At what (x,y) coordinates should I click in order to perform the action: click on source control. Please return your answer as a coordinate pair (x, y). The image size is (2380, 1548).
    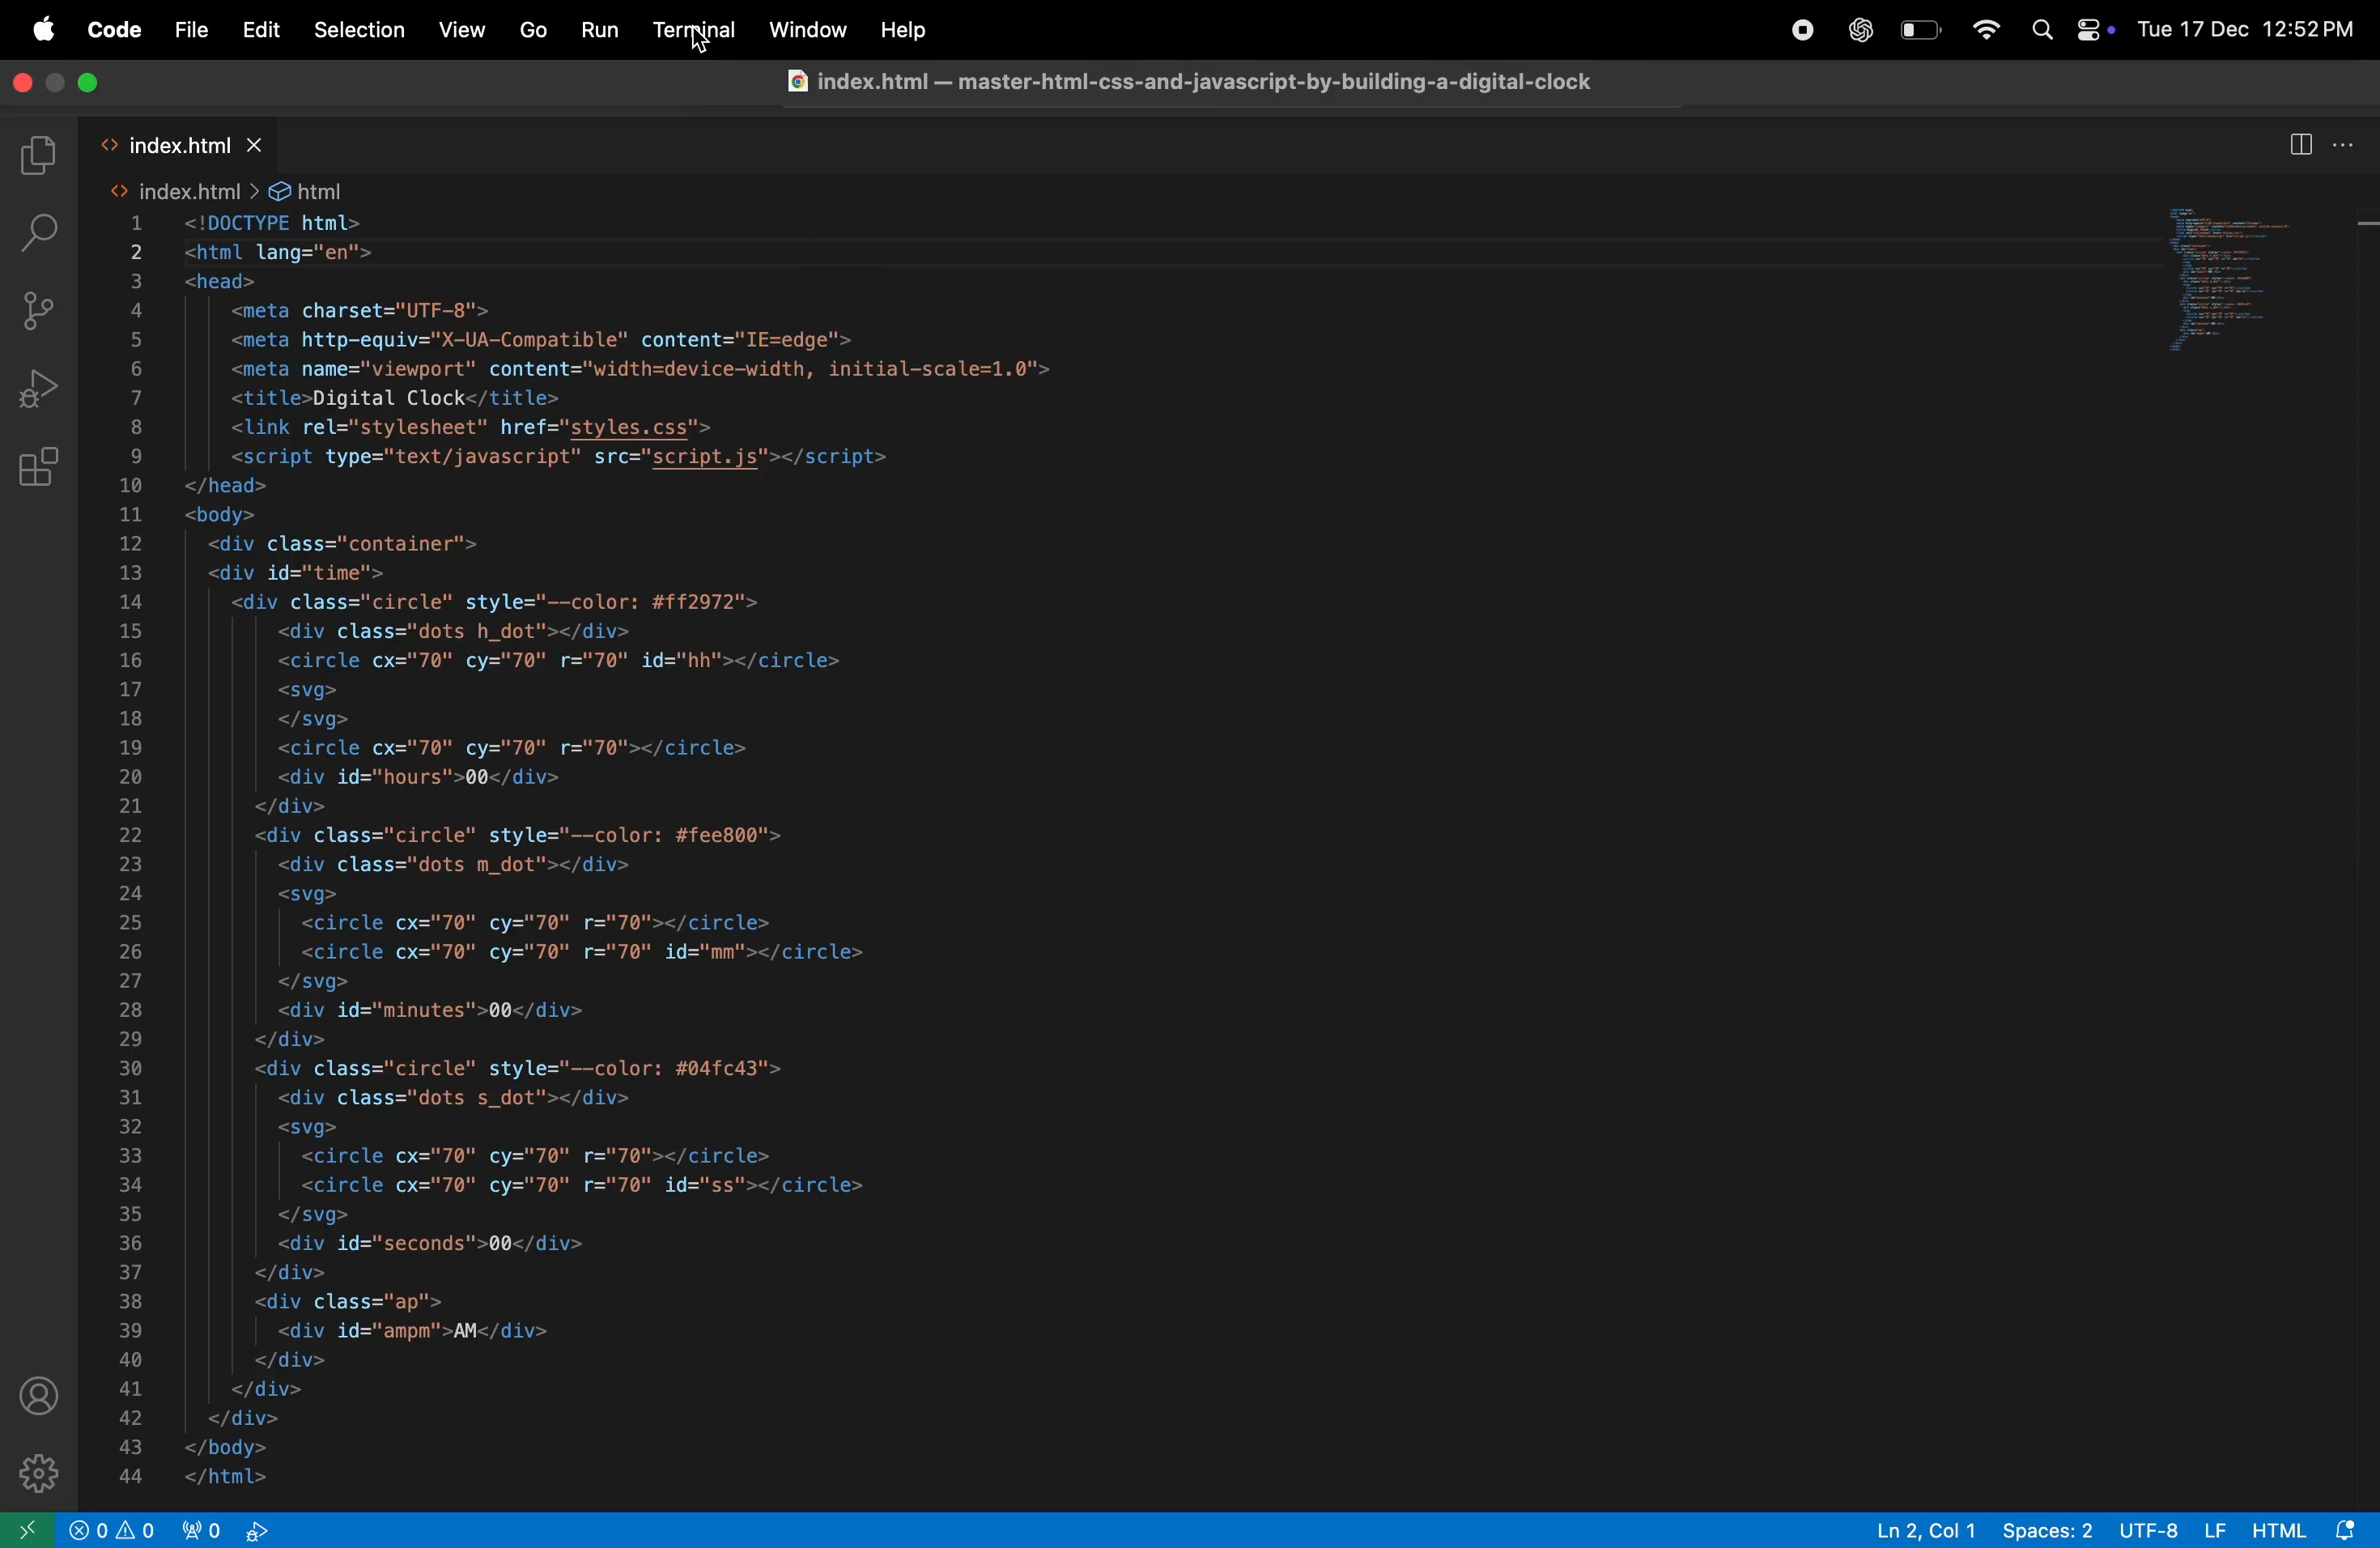
    Looking at the image, I should click on (45, 315).